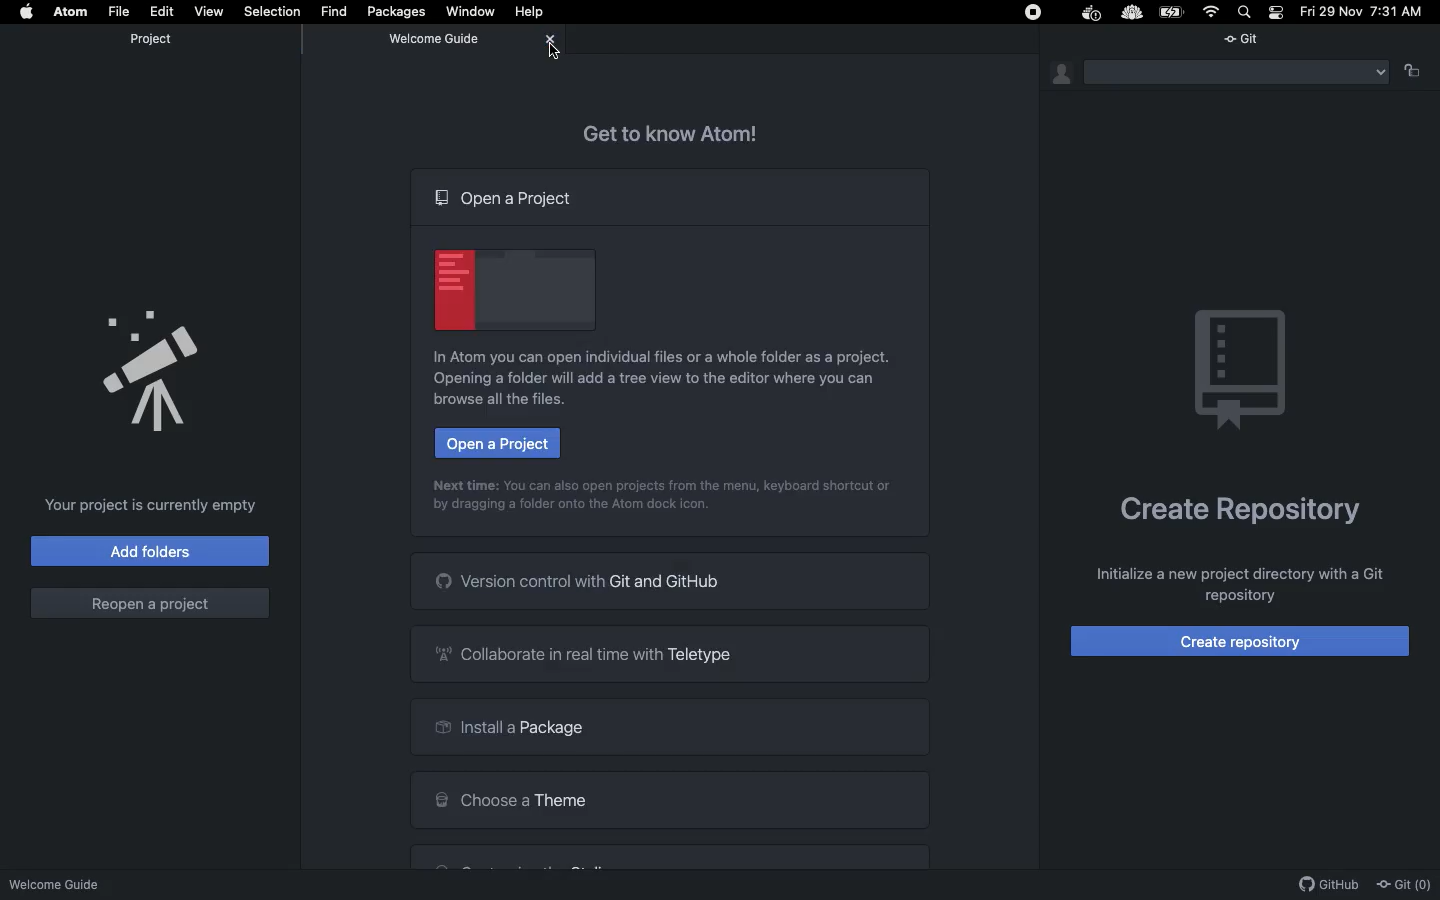  What do you see at coordinates (508, 198) in the screenshot?
I see `Open a project ` at bounding box center [508, 198].